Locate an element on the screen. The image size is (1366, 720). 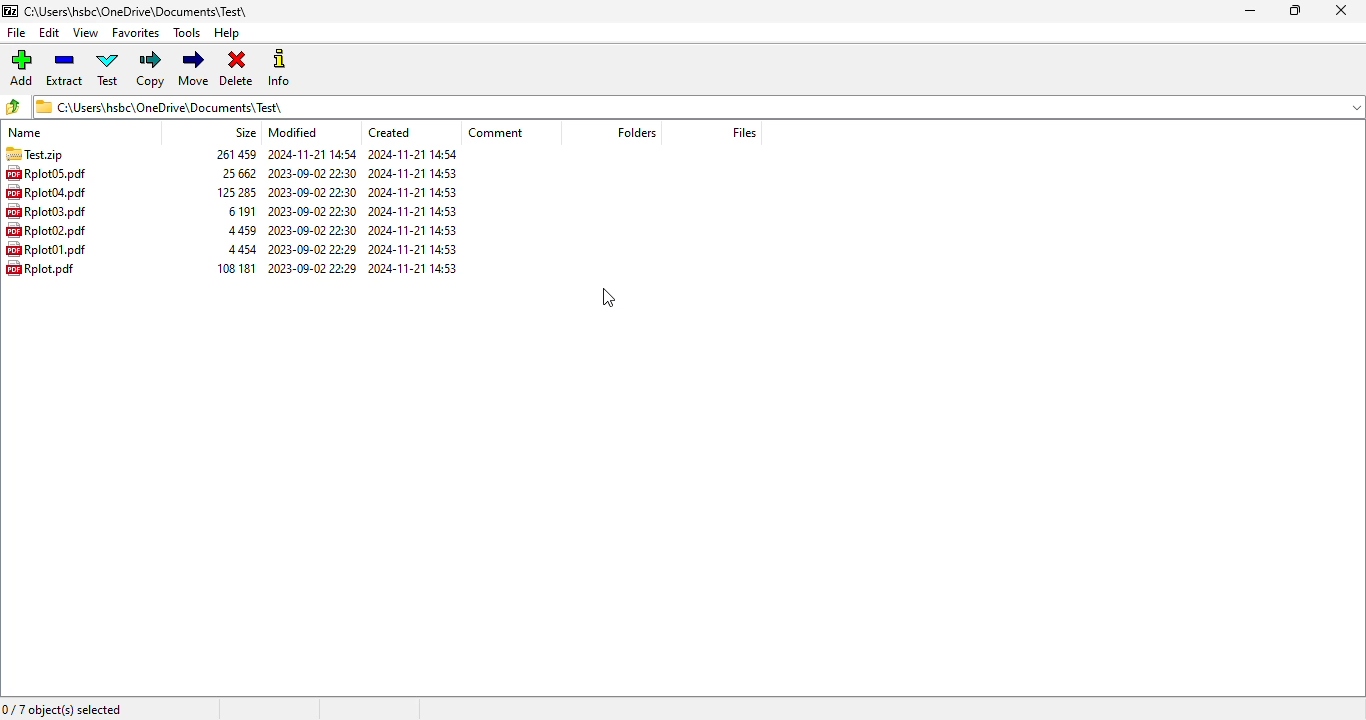
edit is located at coordinates (50, 33).